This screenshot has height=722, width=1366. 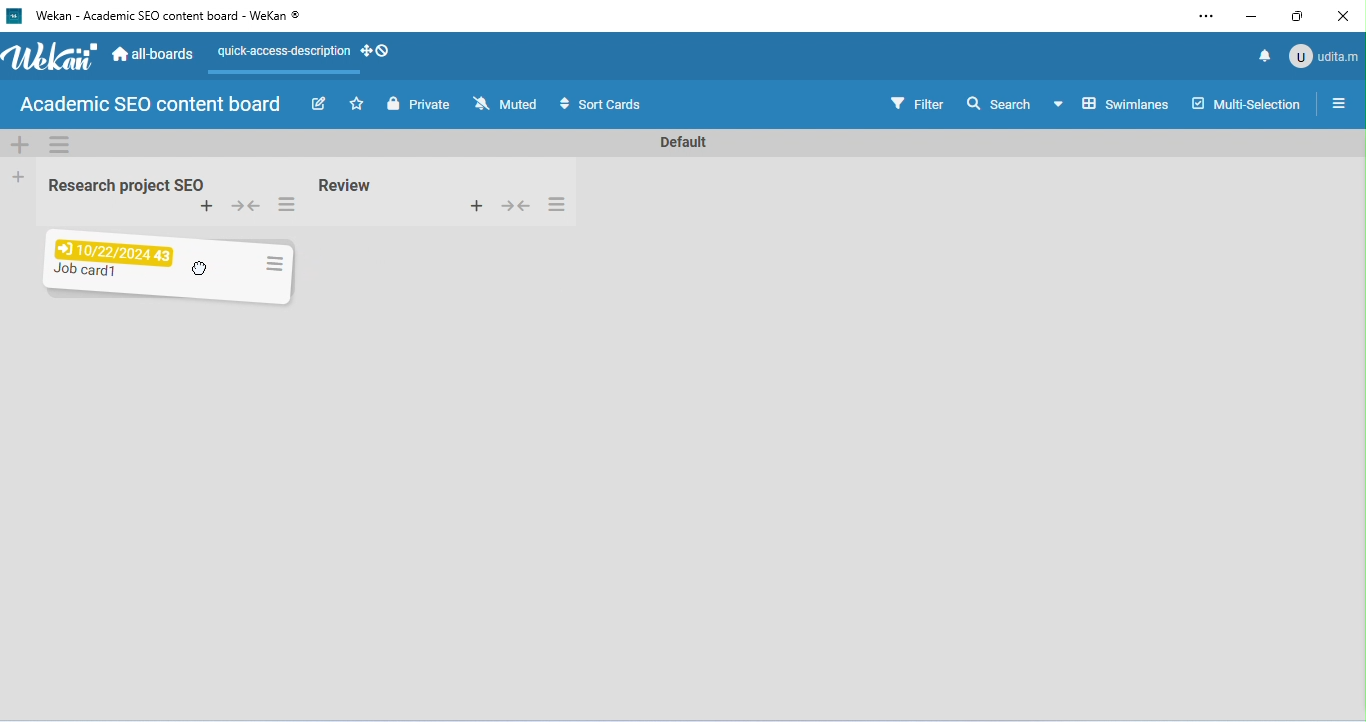 What do you see at coordinates (680, 143) in the screenshot?
I see `default` at bounding box center [680, 143].